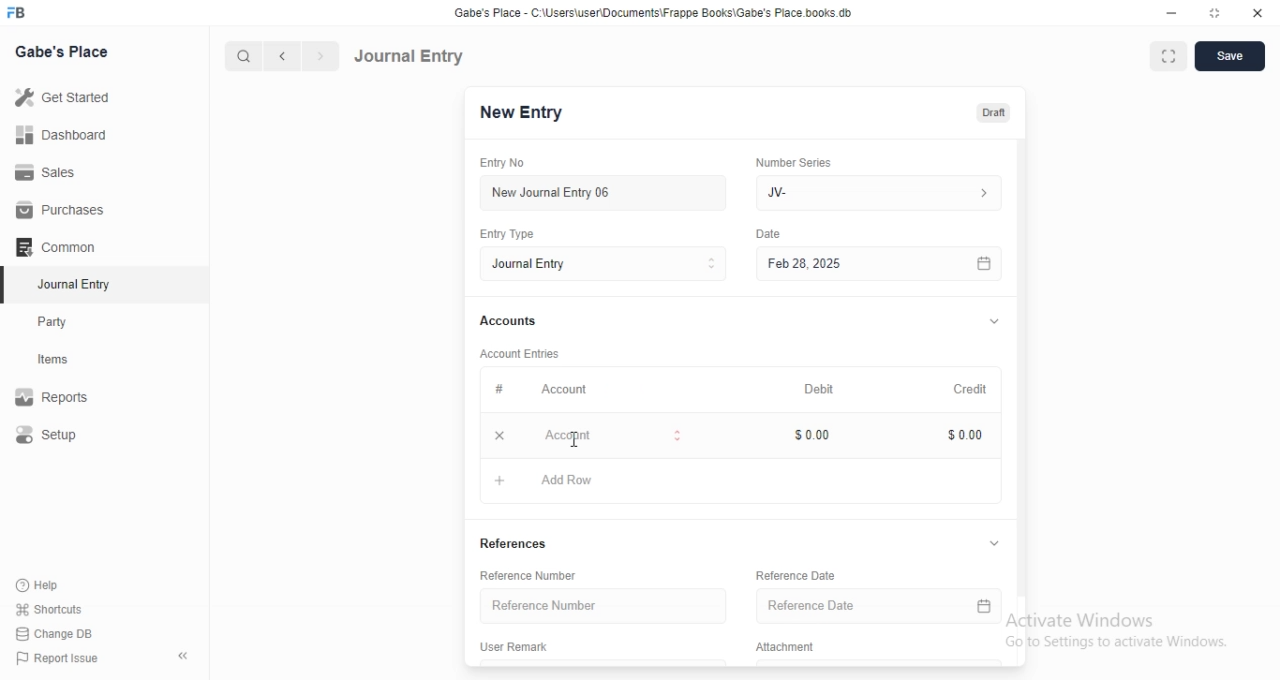  Describe the element at coordinates (61, 585) in the screenshot. I see `‘Help` at that location.